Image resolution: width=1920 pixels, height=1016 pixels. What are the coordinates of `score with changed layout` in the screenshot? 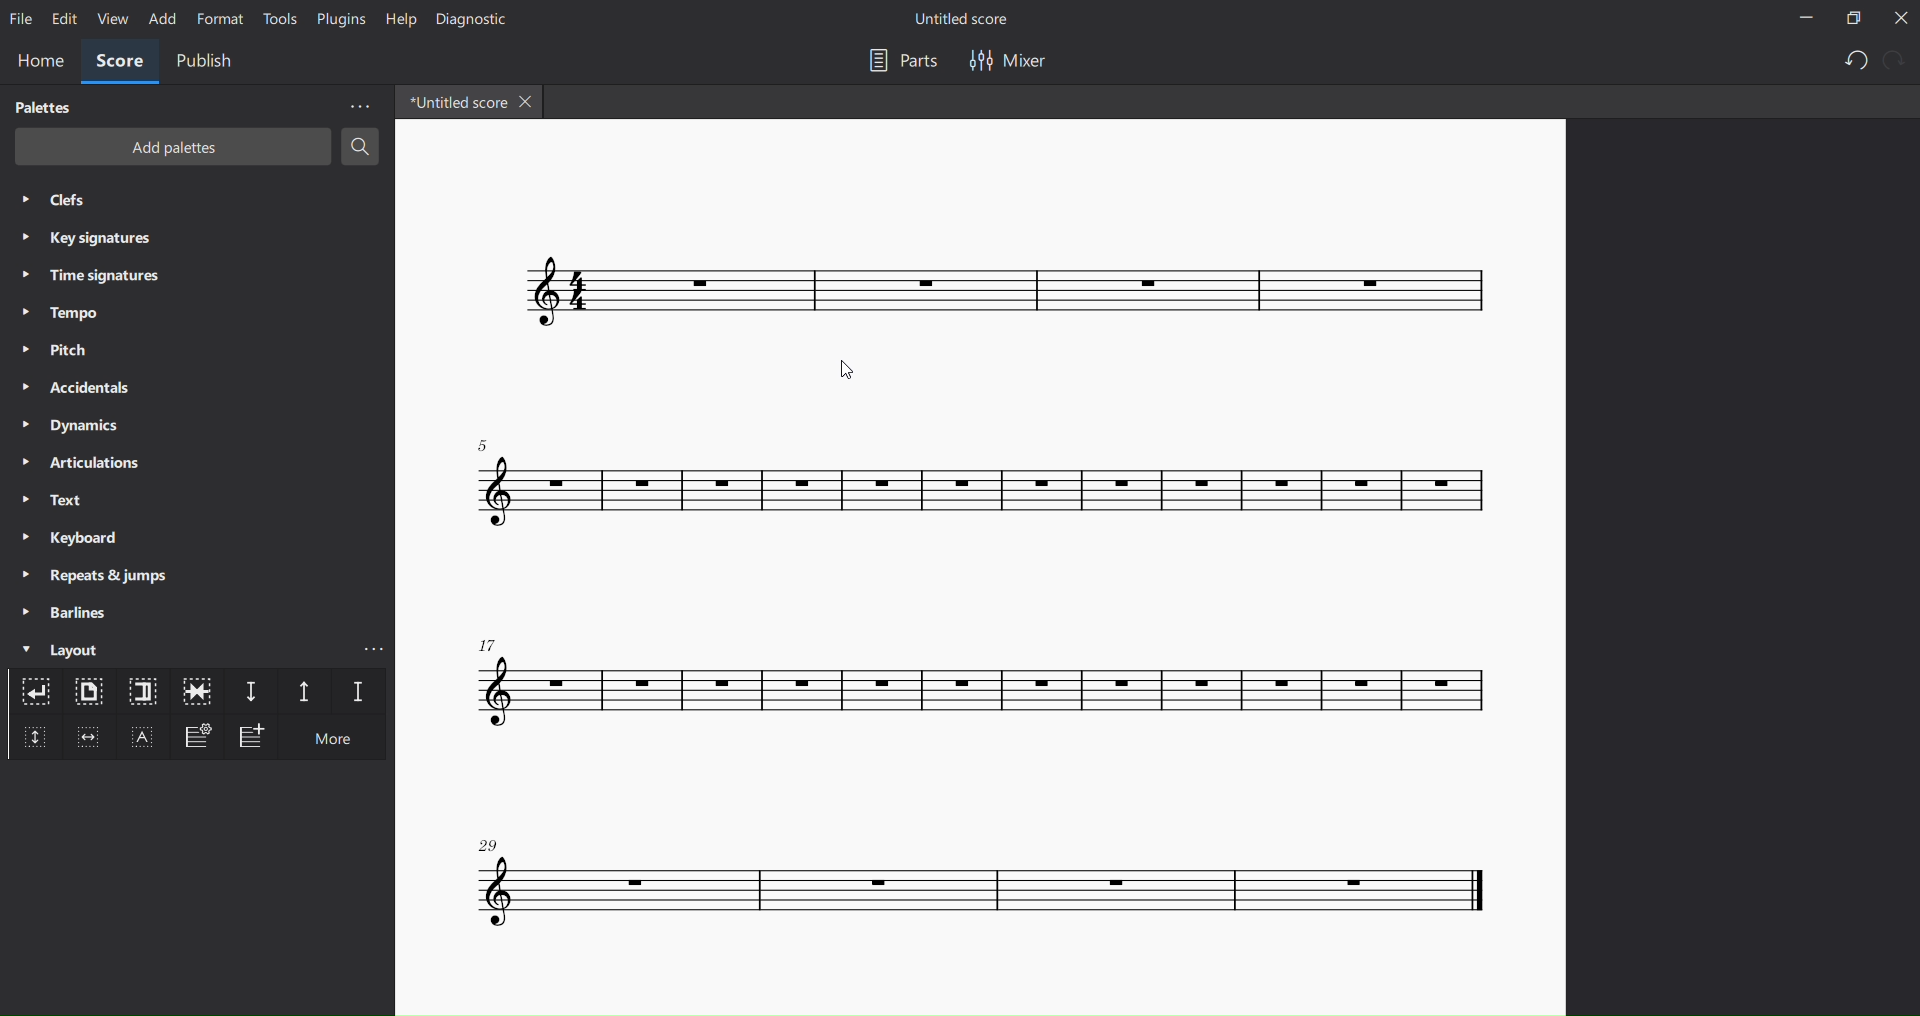 It's located at (993, 494).